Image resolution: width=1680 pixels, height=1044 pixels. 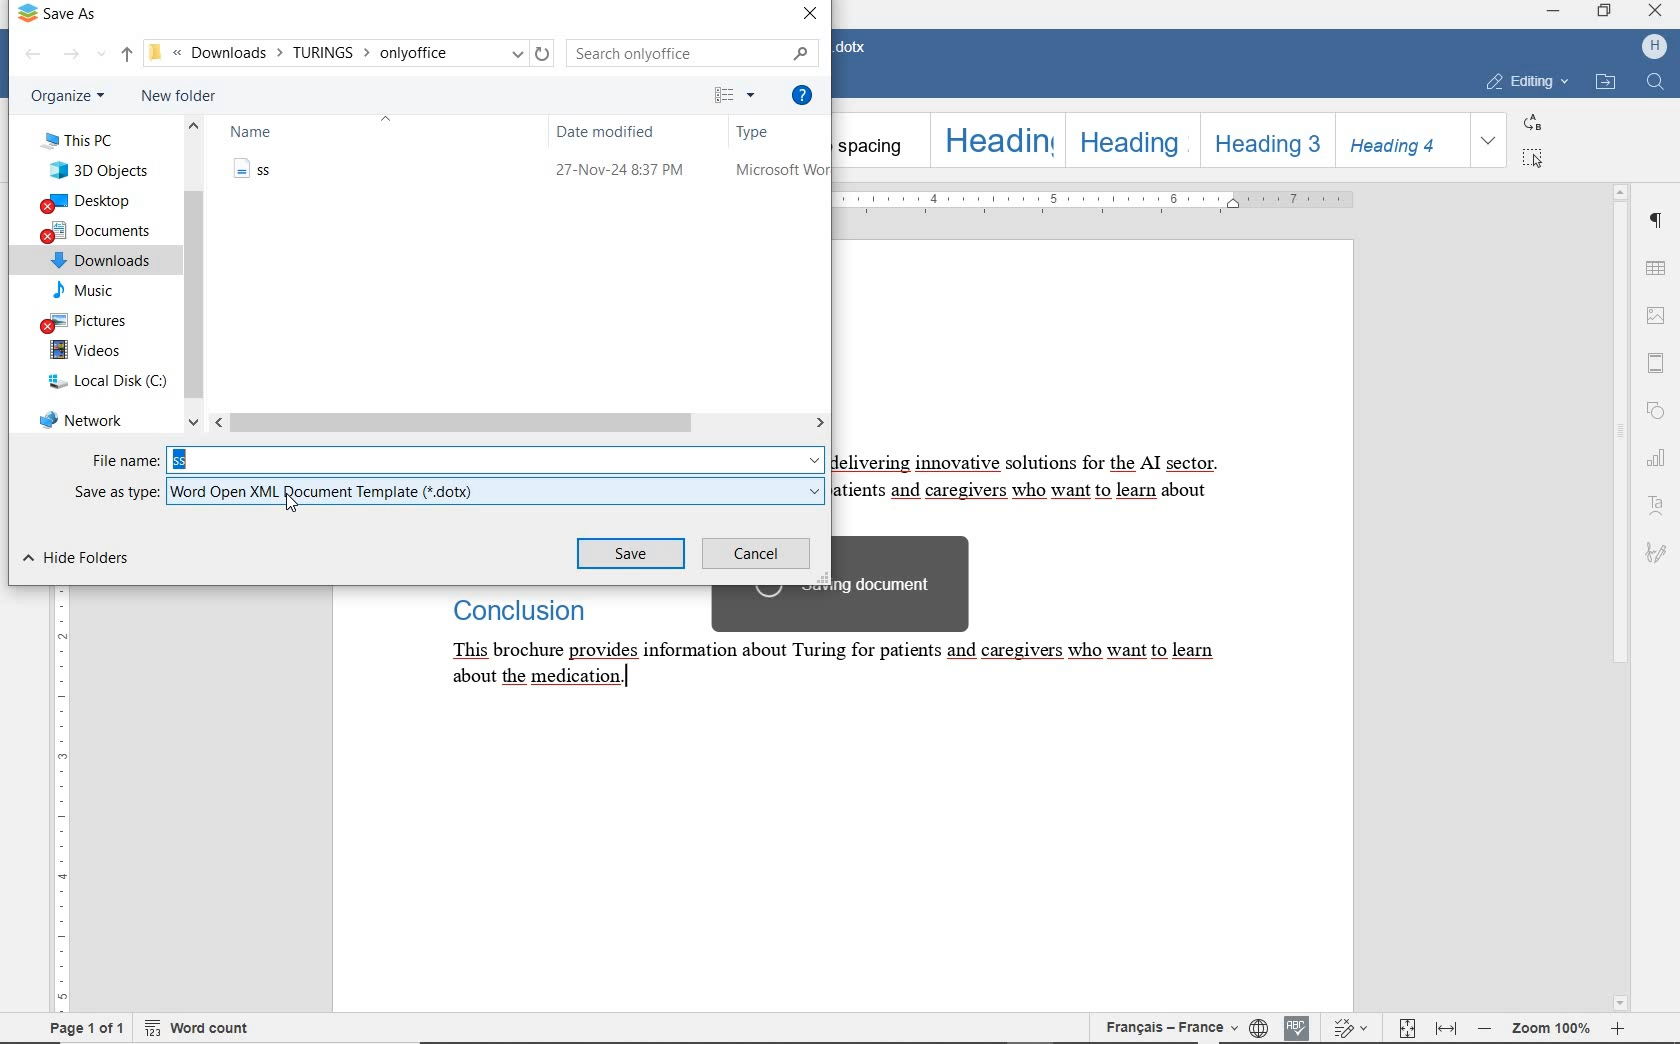 I want to click on TEXT LANGUAGE, so click(x=1167, y=1025).